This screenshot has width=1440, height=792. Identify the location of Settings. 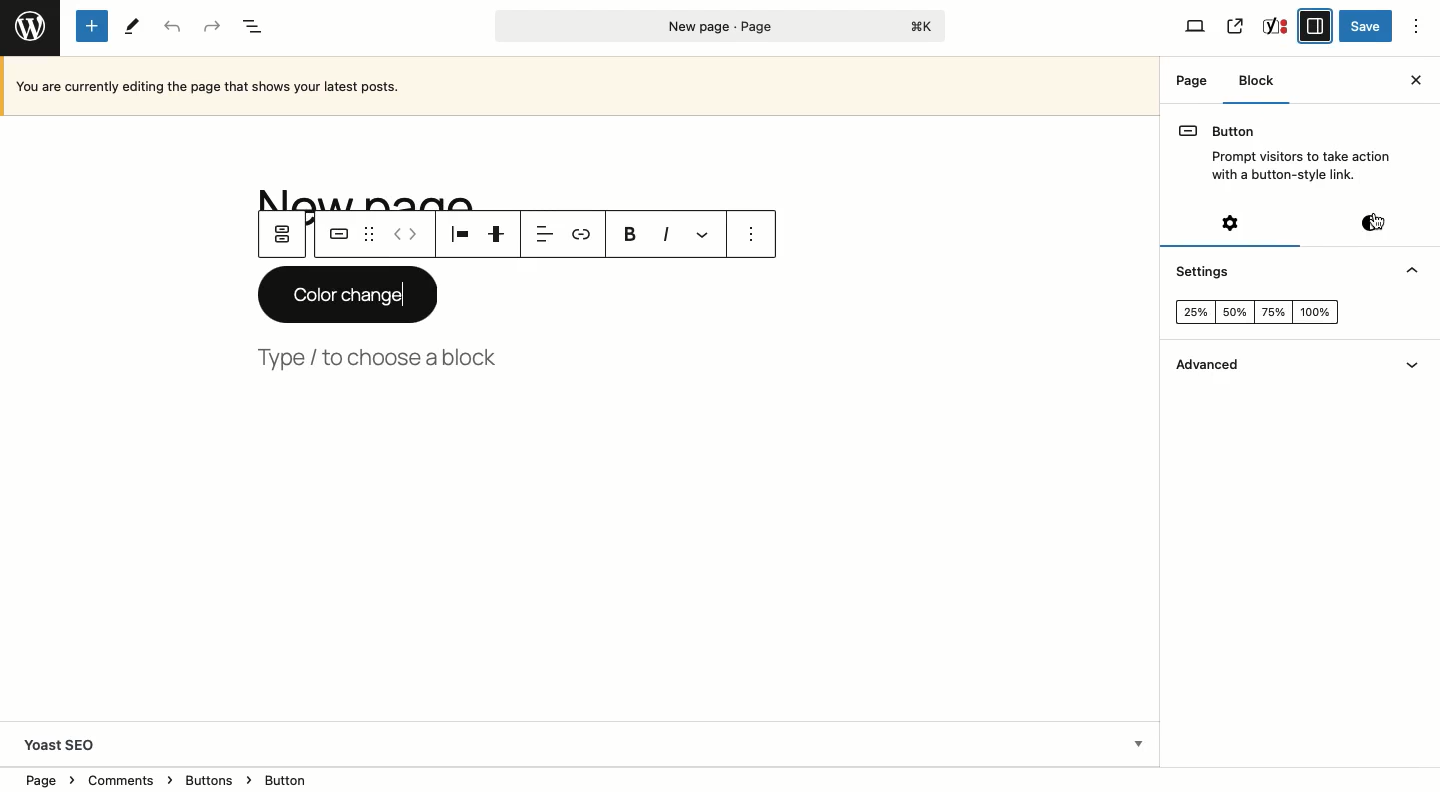
(1204, 274).